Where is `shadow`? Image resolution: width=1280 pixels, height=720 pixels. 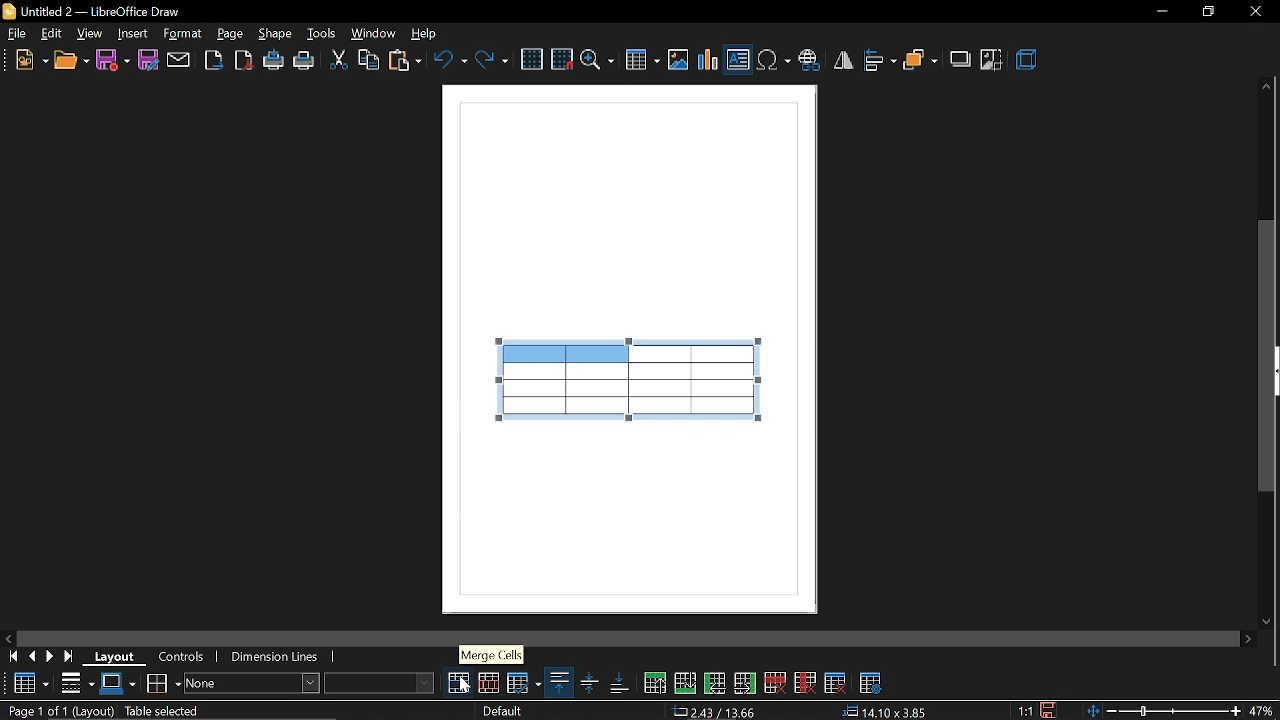 shadow is located at coordinates (958, 60).